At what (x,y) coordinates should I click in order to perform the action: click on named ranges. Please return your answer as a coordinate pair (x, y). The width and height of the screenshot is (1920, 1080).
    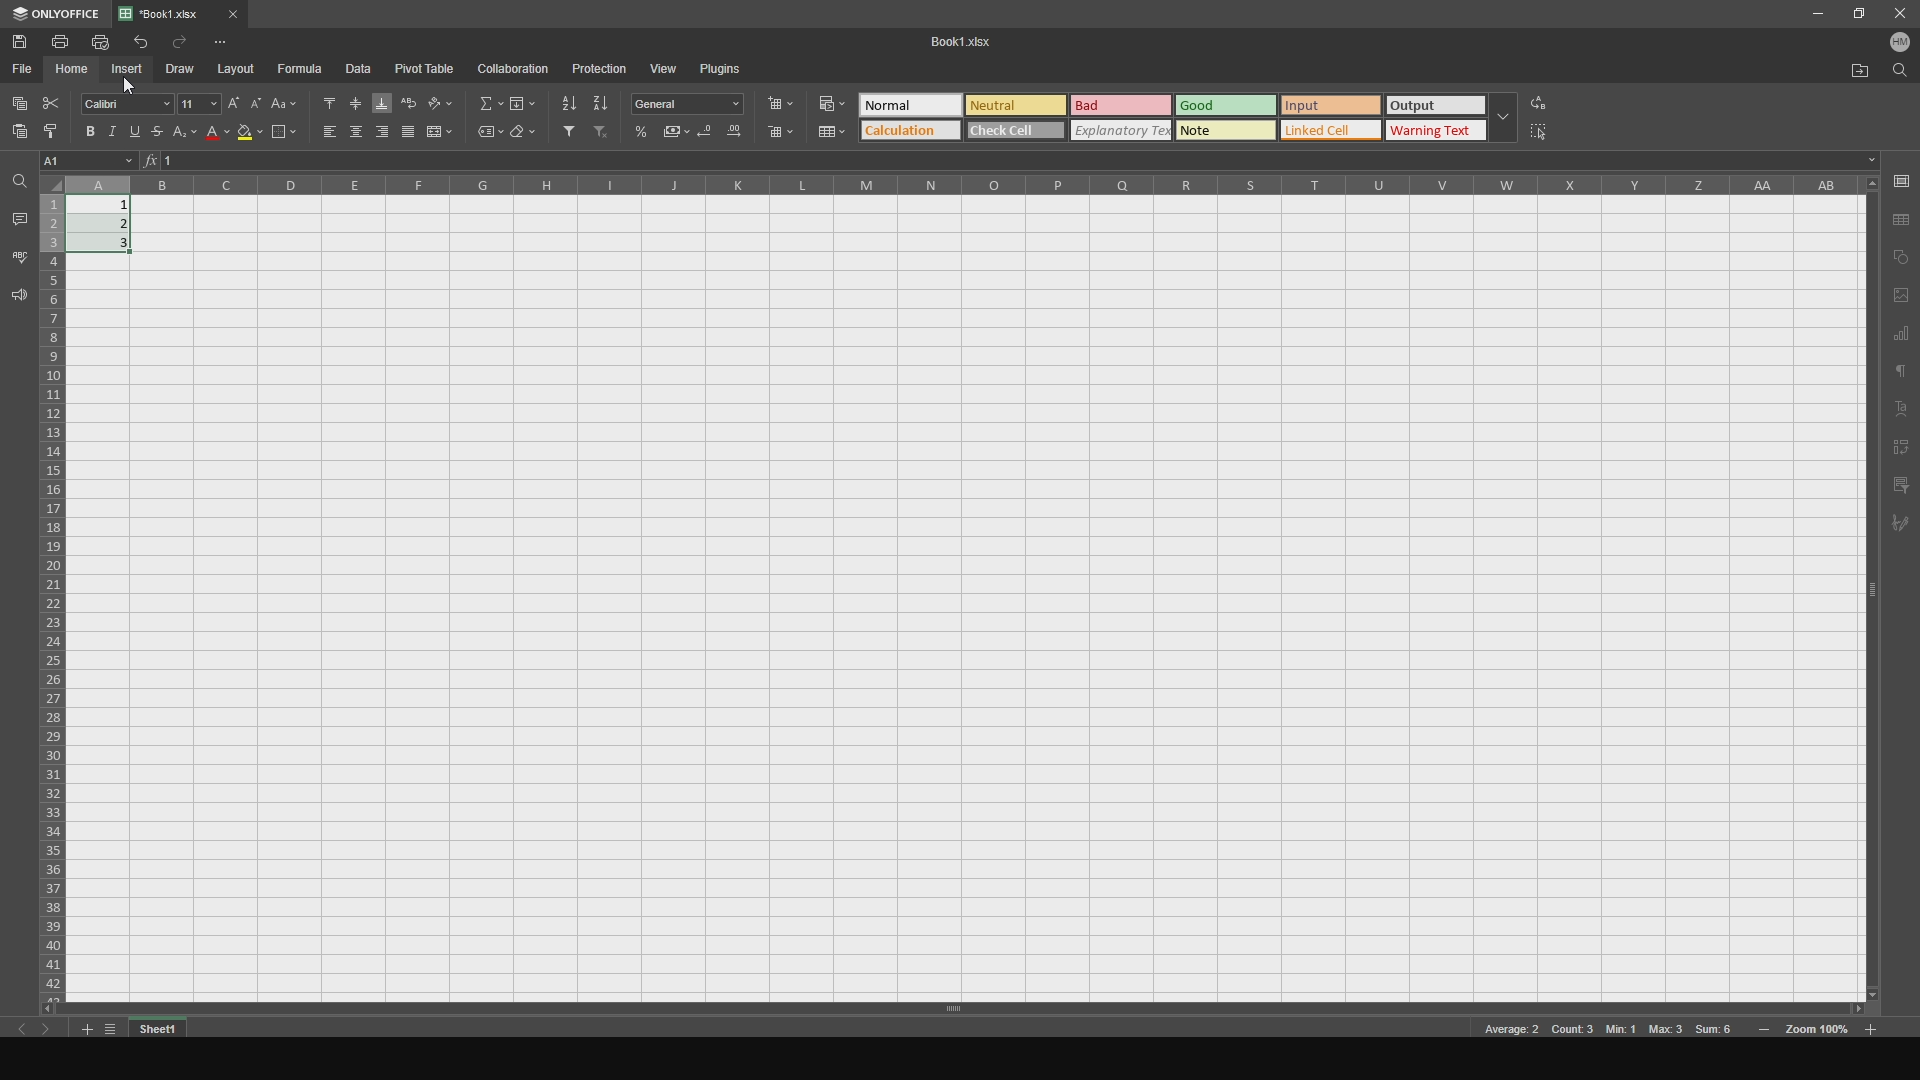
    Looking at the image, I should click on (483, 133).